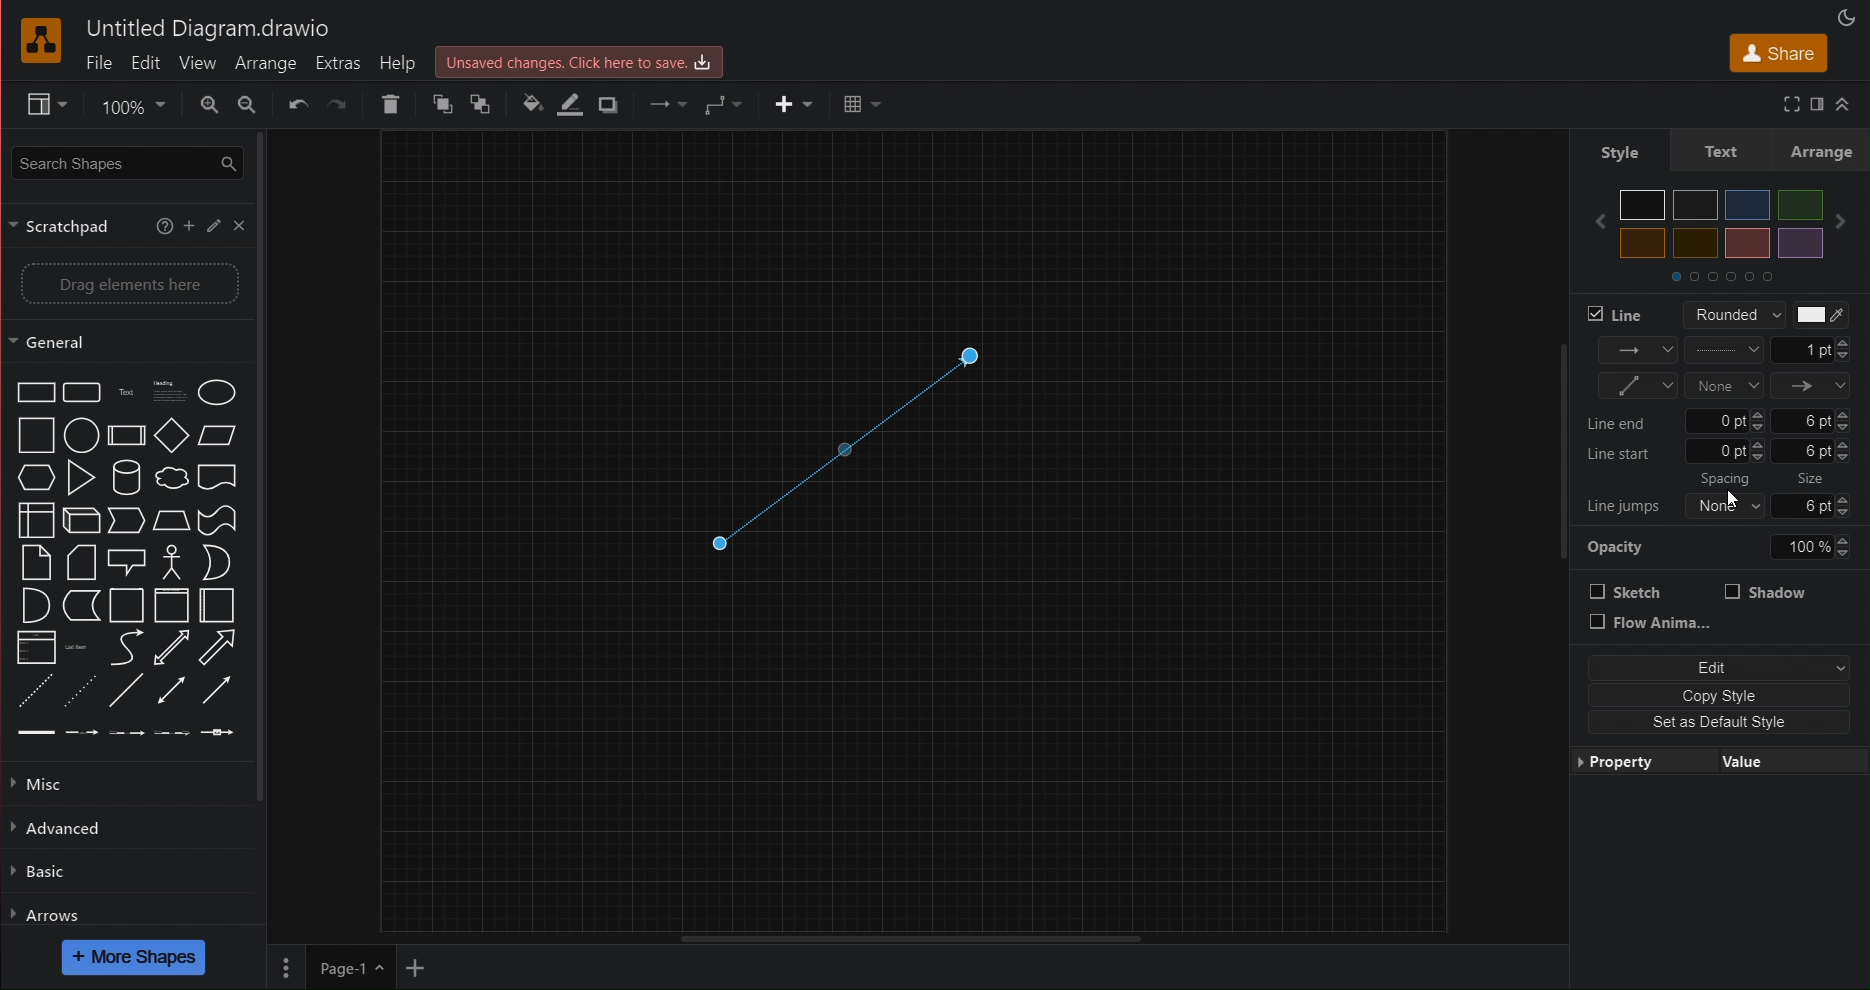 The width and height of the screenshot is (1870, 990). What do you see at coordinates (1726, 504) in the screenshot?
I see `Line jumps size` at bounding box center [1726, 504].